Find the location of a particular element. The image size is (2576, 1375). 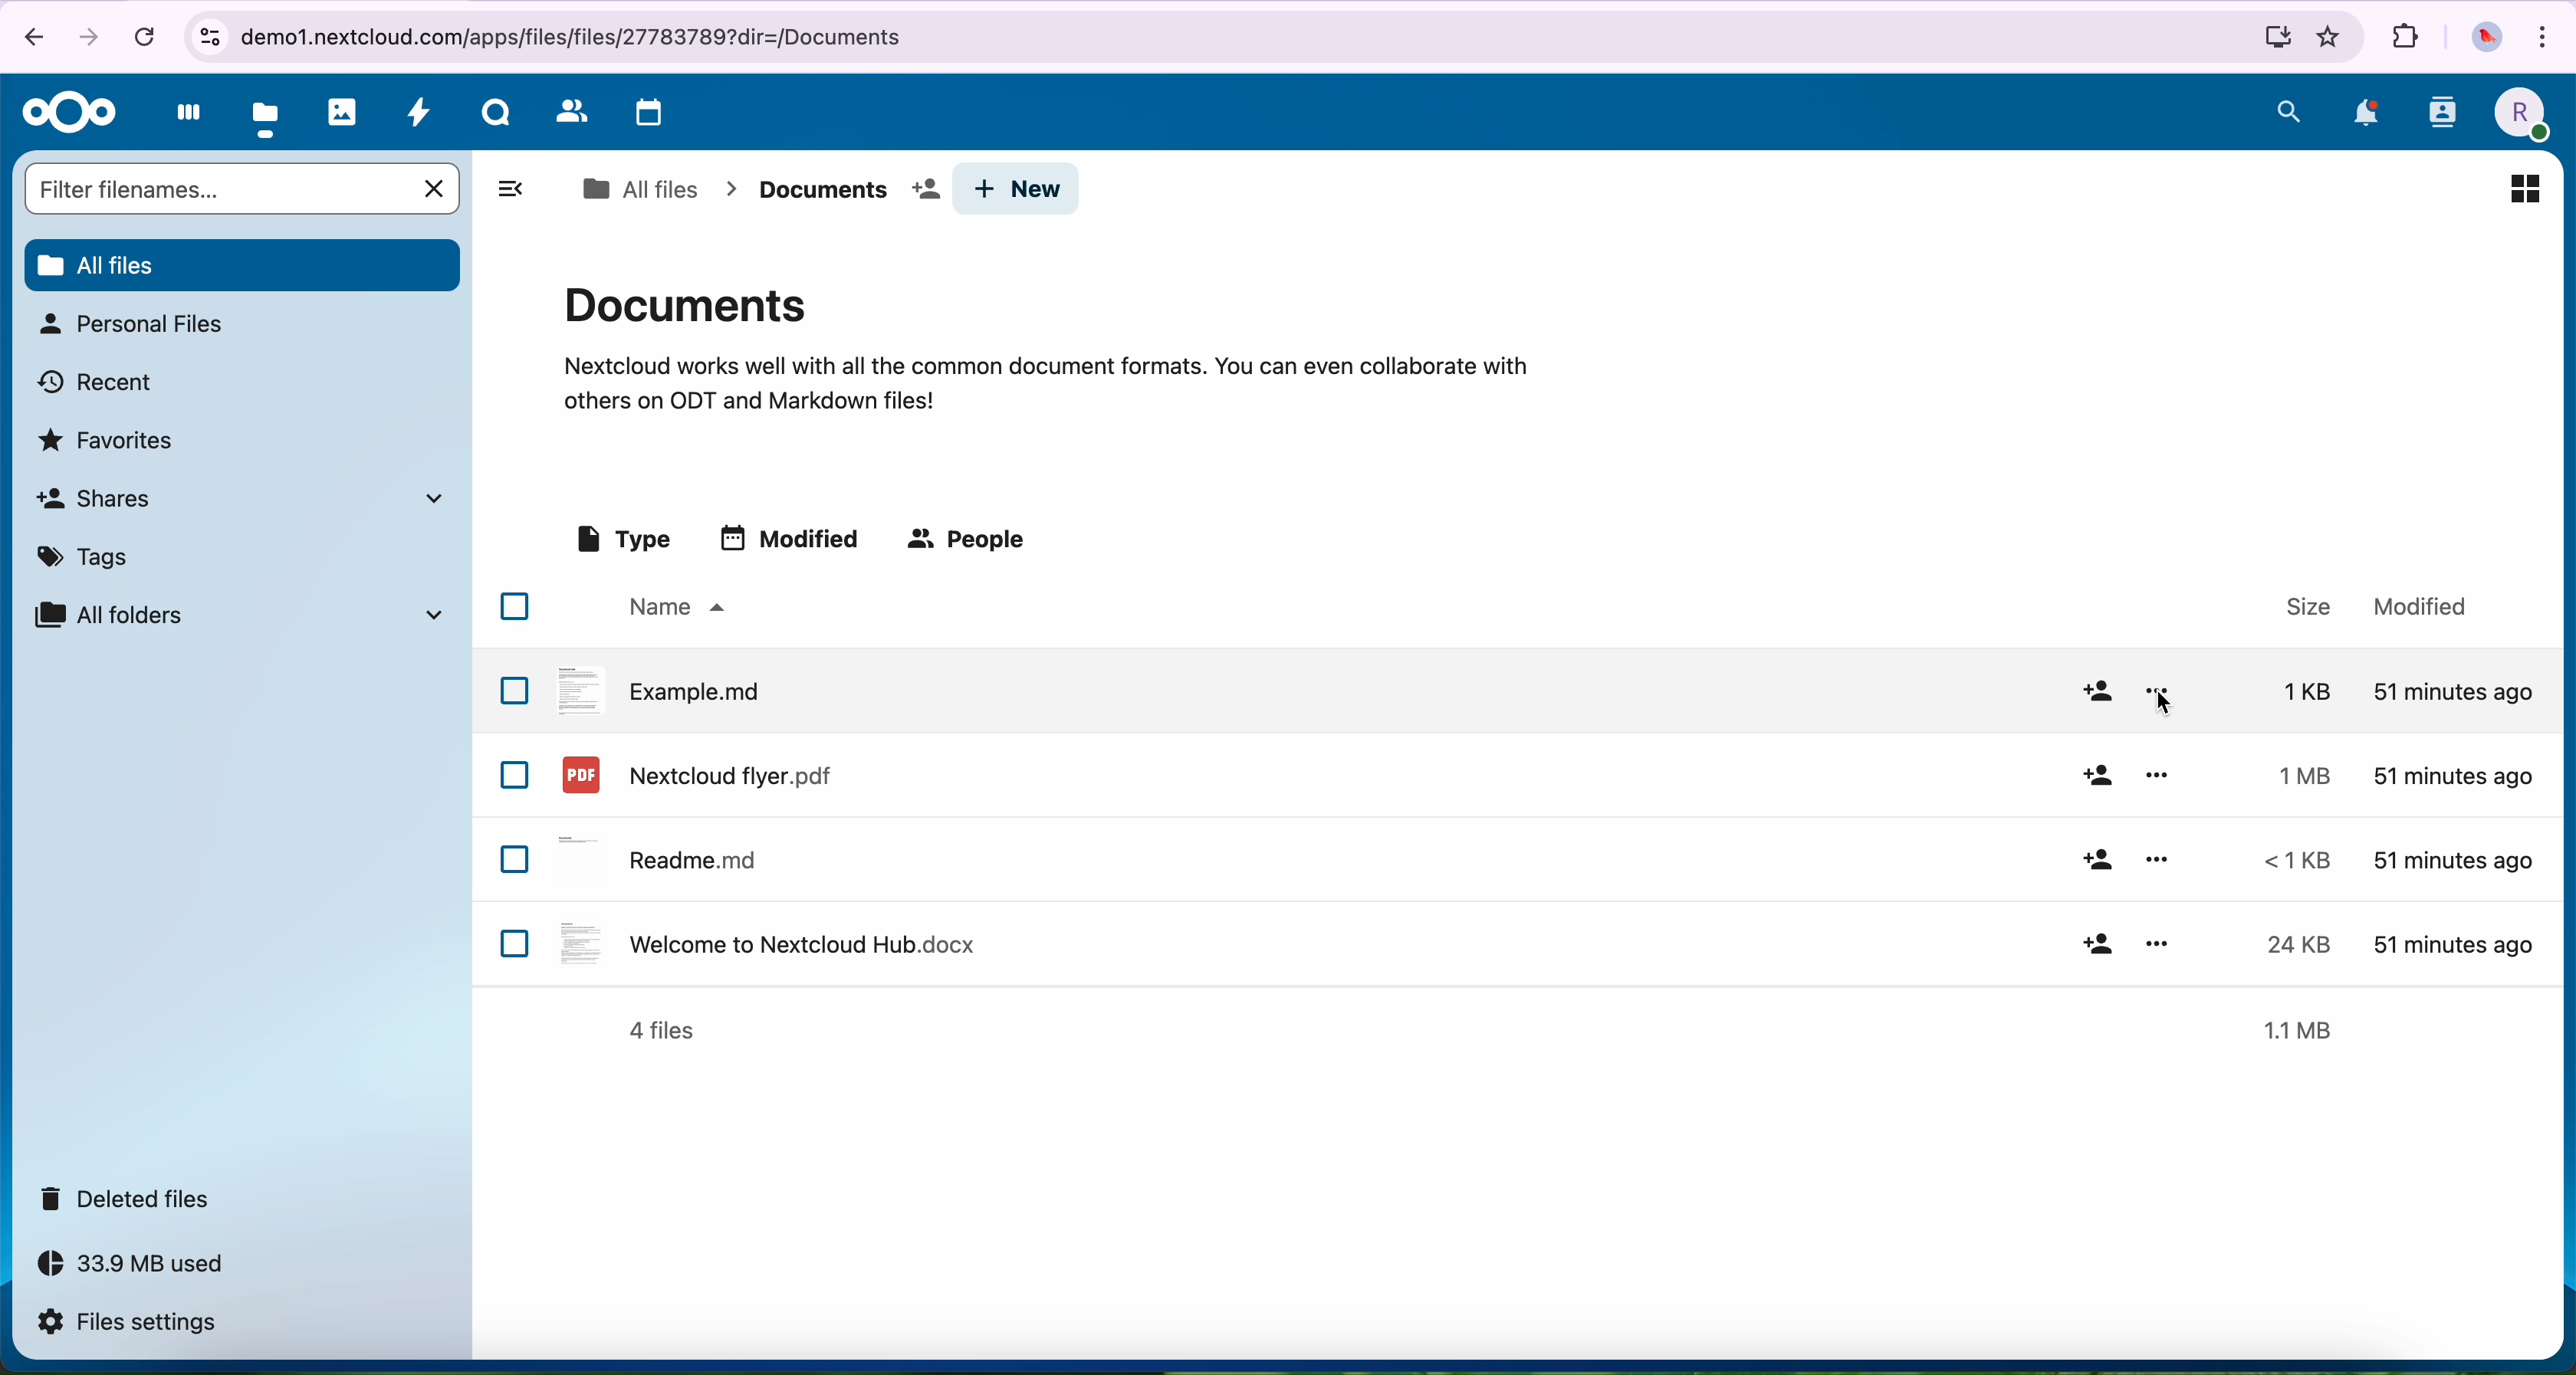

modified is located at coordinates (794, 537).